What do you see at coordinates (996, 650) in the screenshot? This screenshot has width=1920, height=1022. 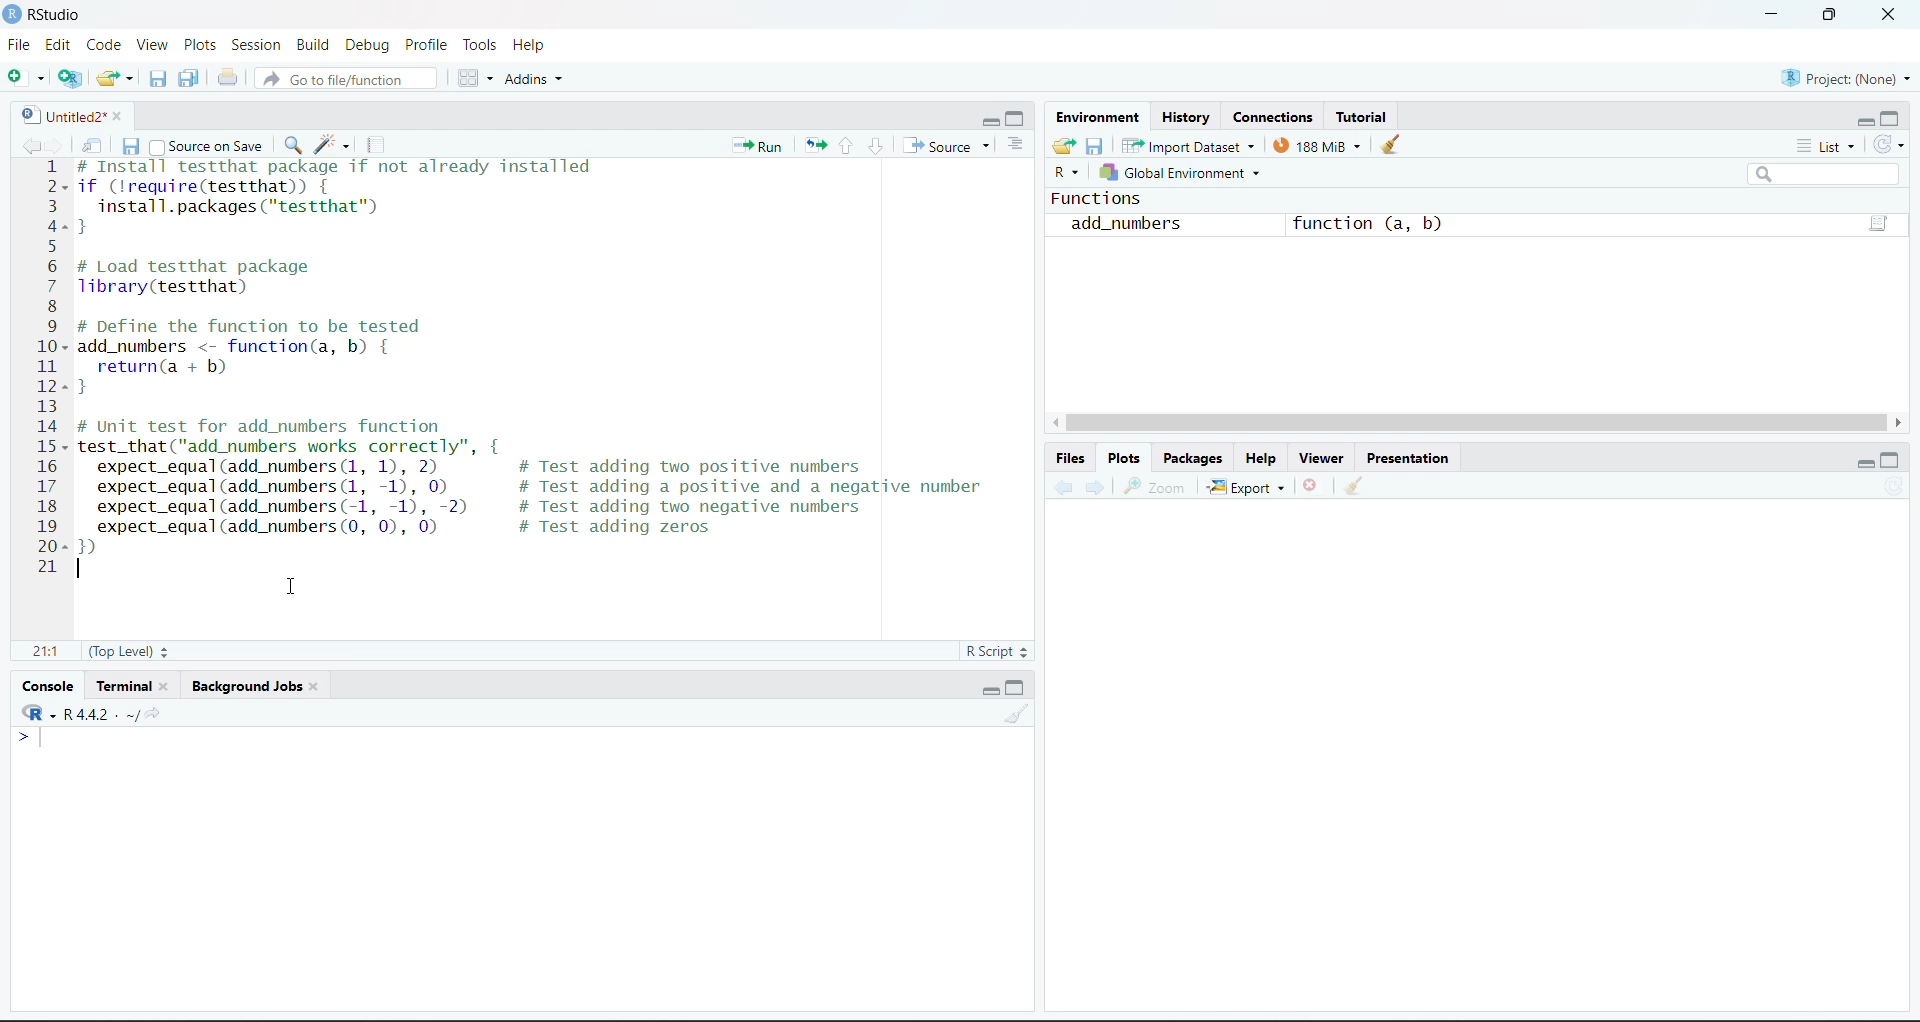 I see `R Script` at bounding box center [996, 650].